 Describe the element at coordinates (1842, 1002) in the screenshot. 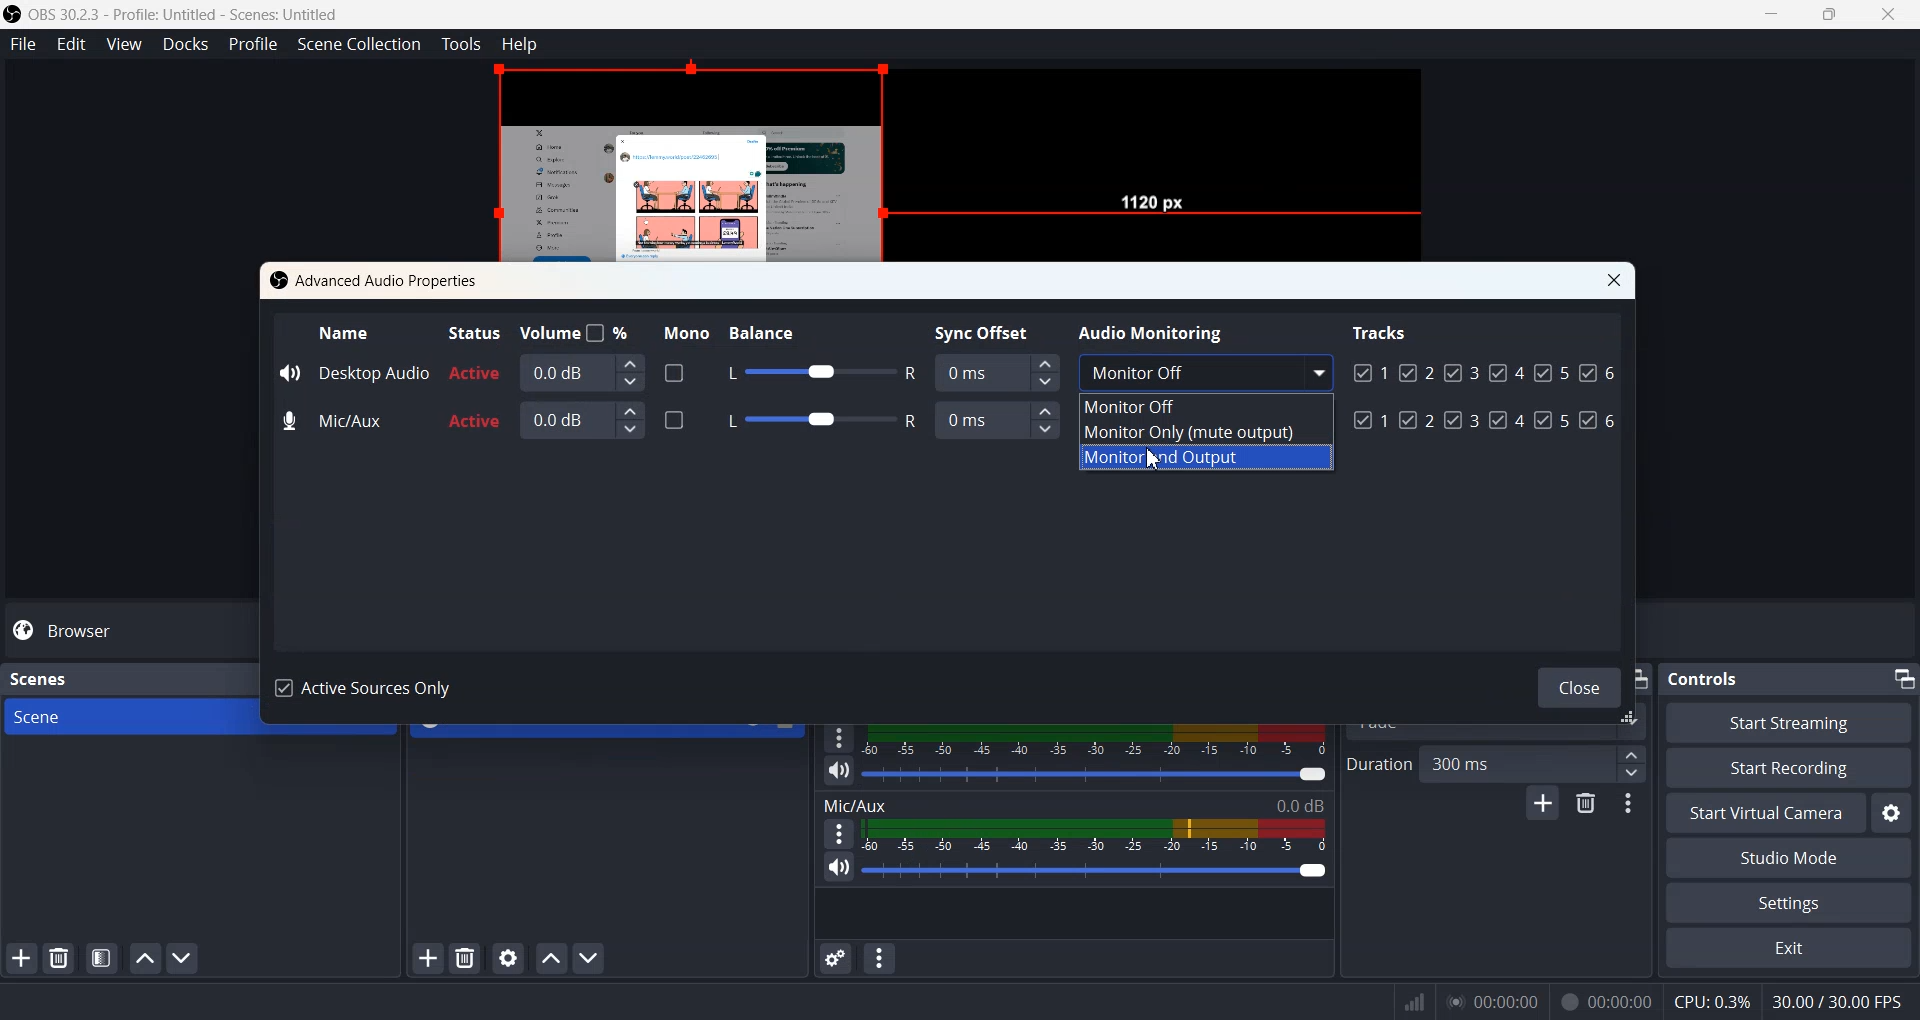

I see `30.00 / 30.00 FPS` at that location.